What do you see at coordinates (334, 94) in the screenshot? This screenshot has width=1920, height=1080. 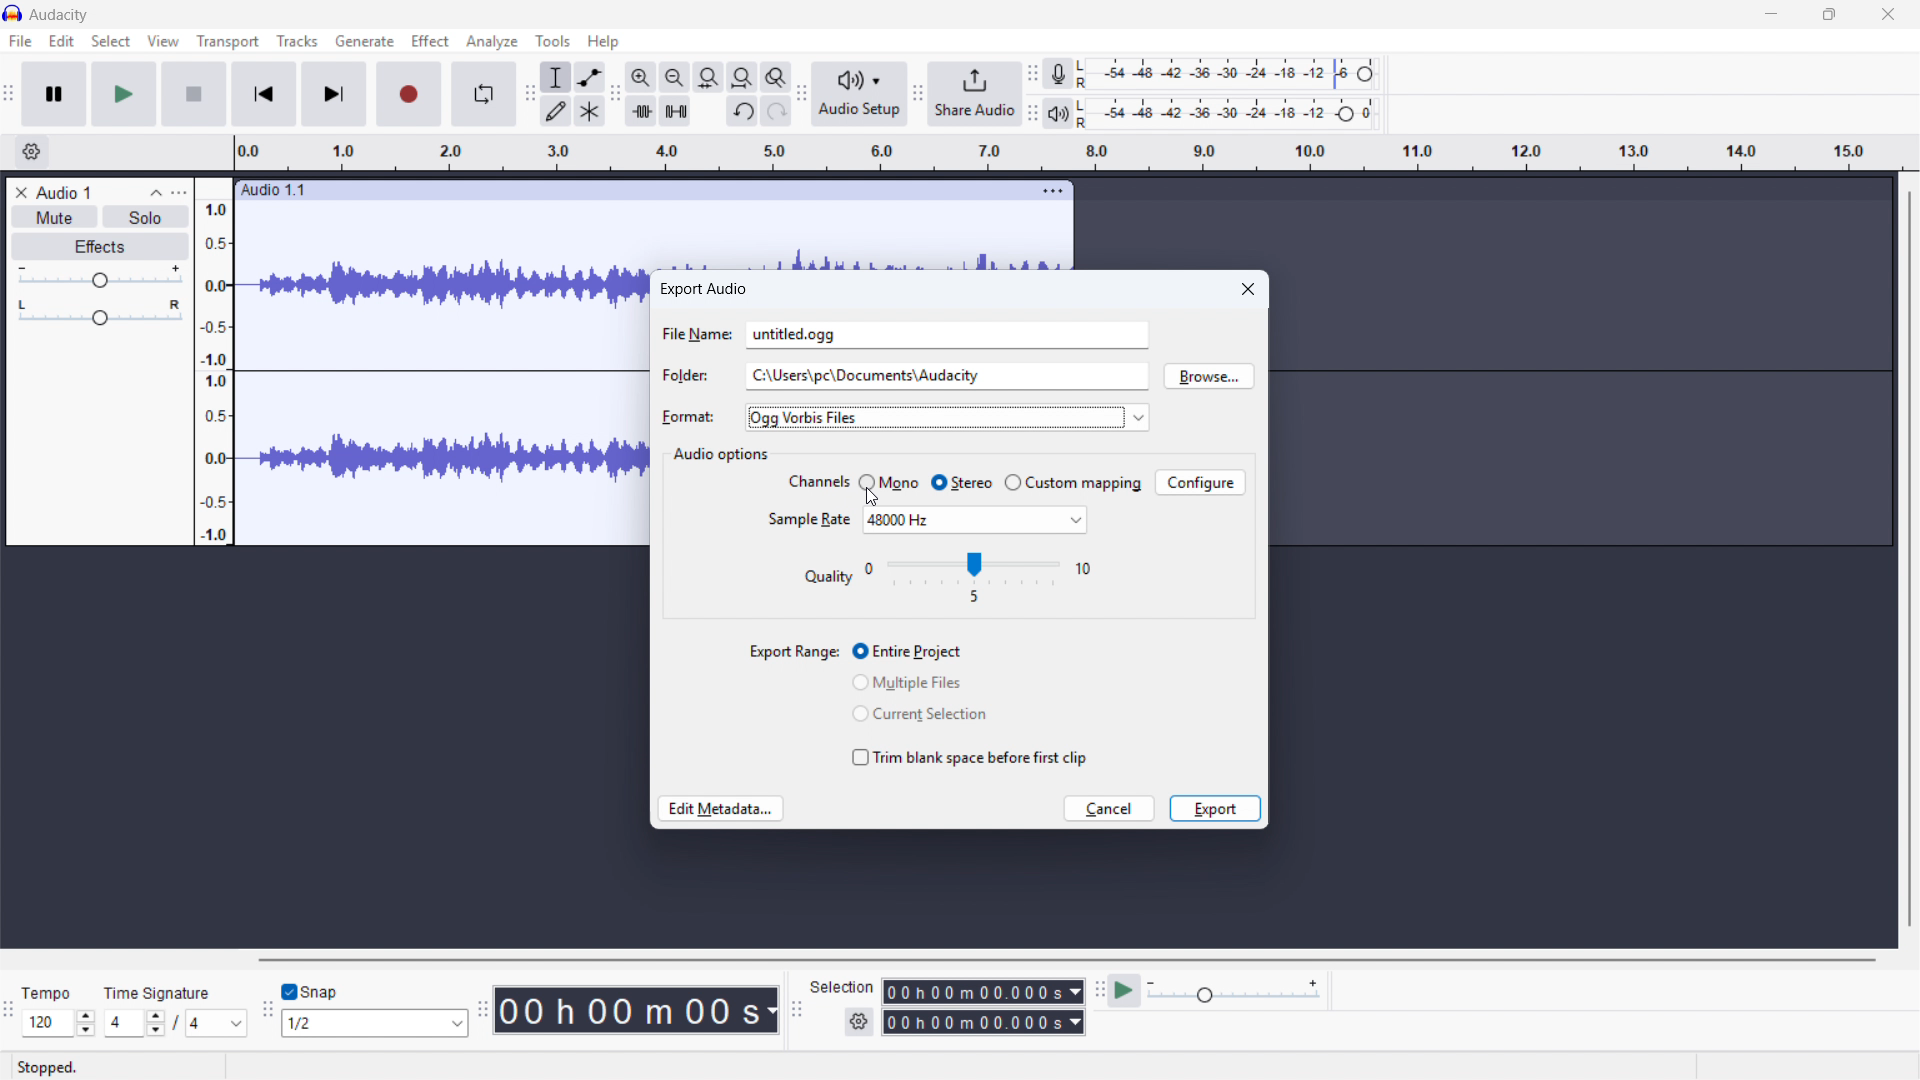 I see `Skip to last ` at bounding box center [334, 94].